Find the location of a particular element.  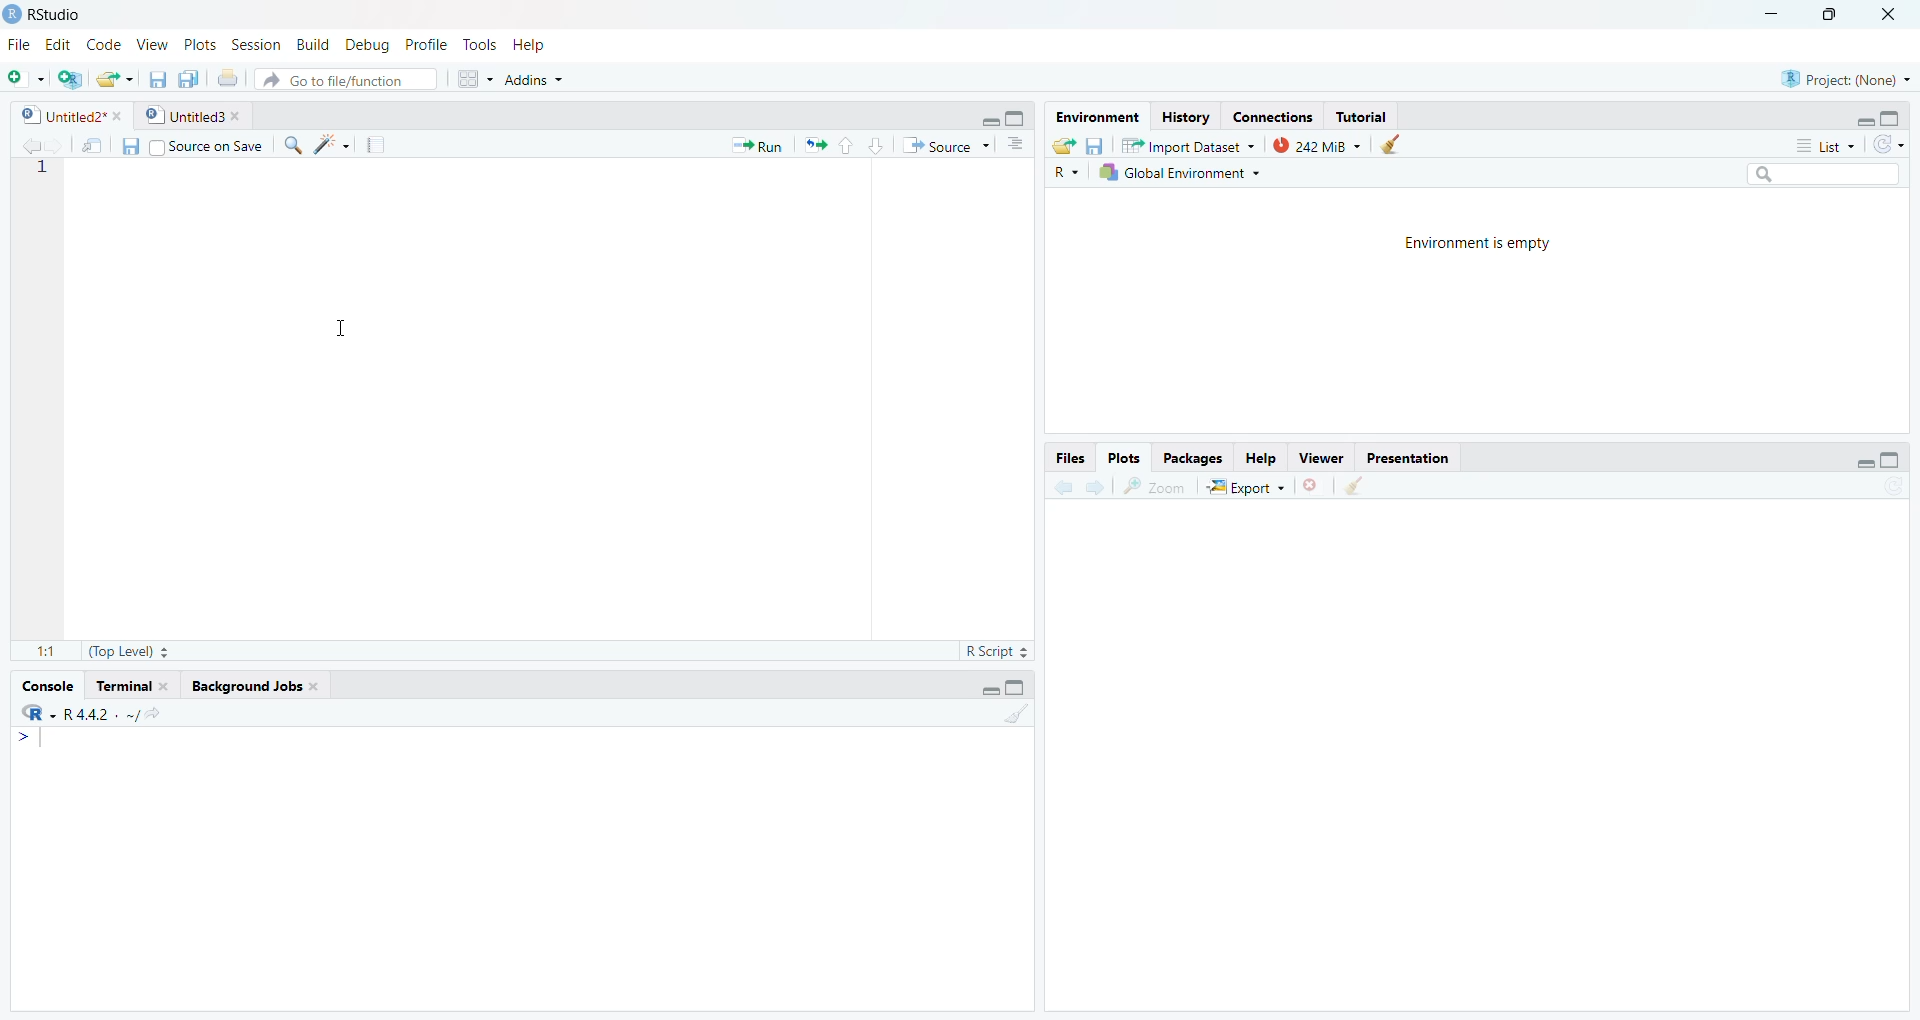

Help is located at coordinates (1260, 456).